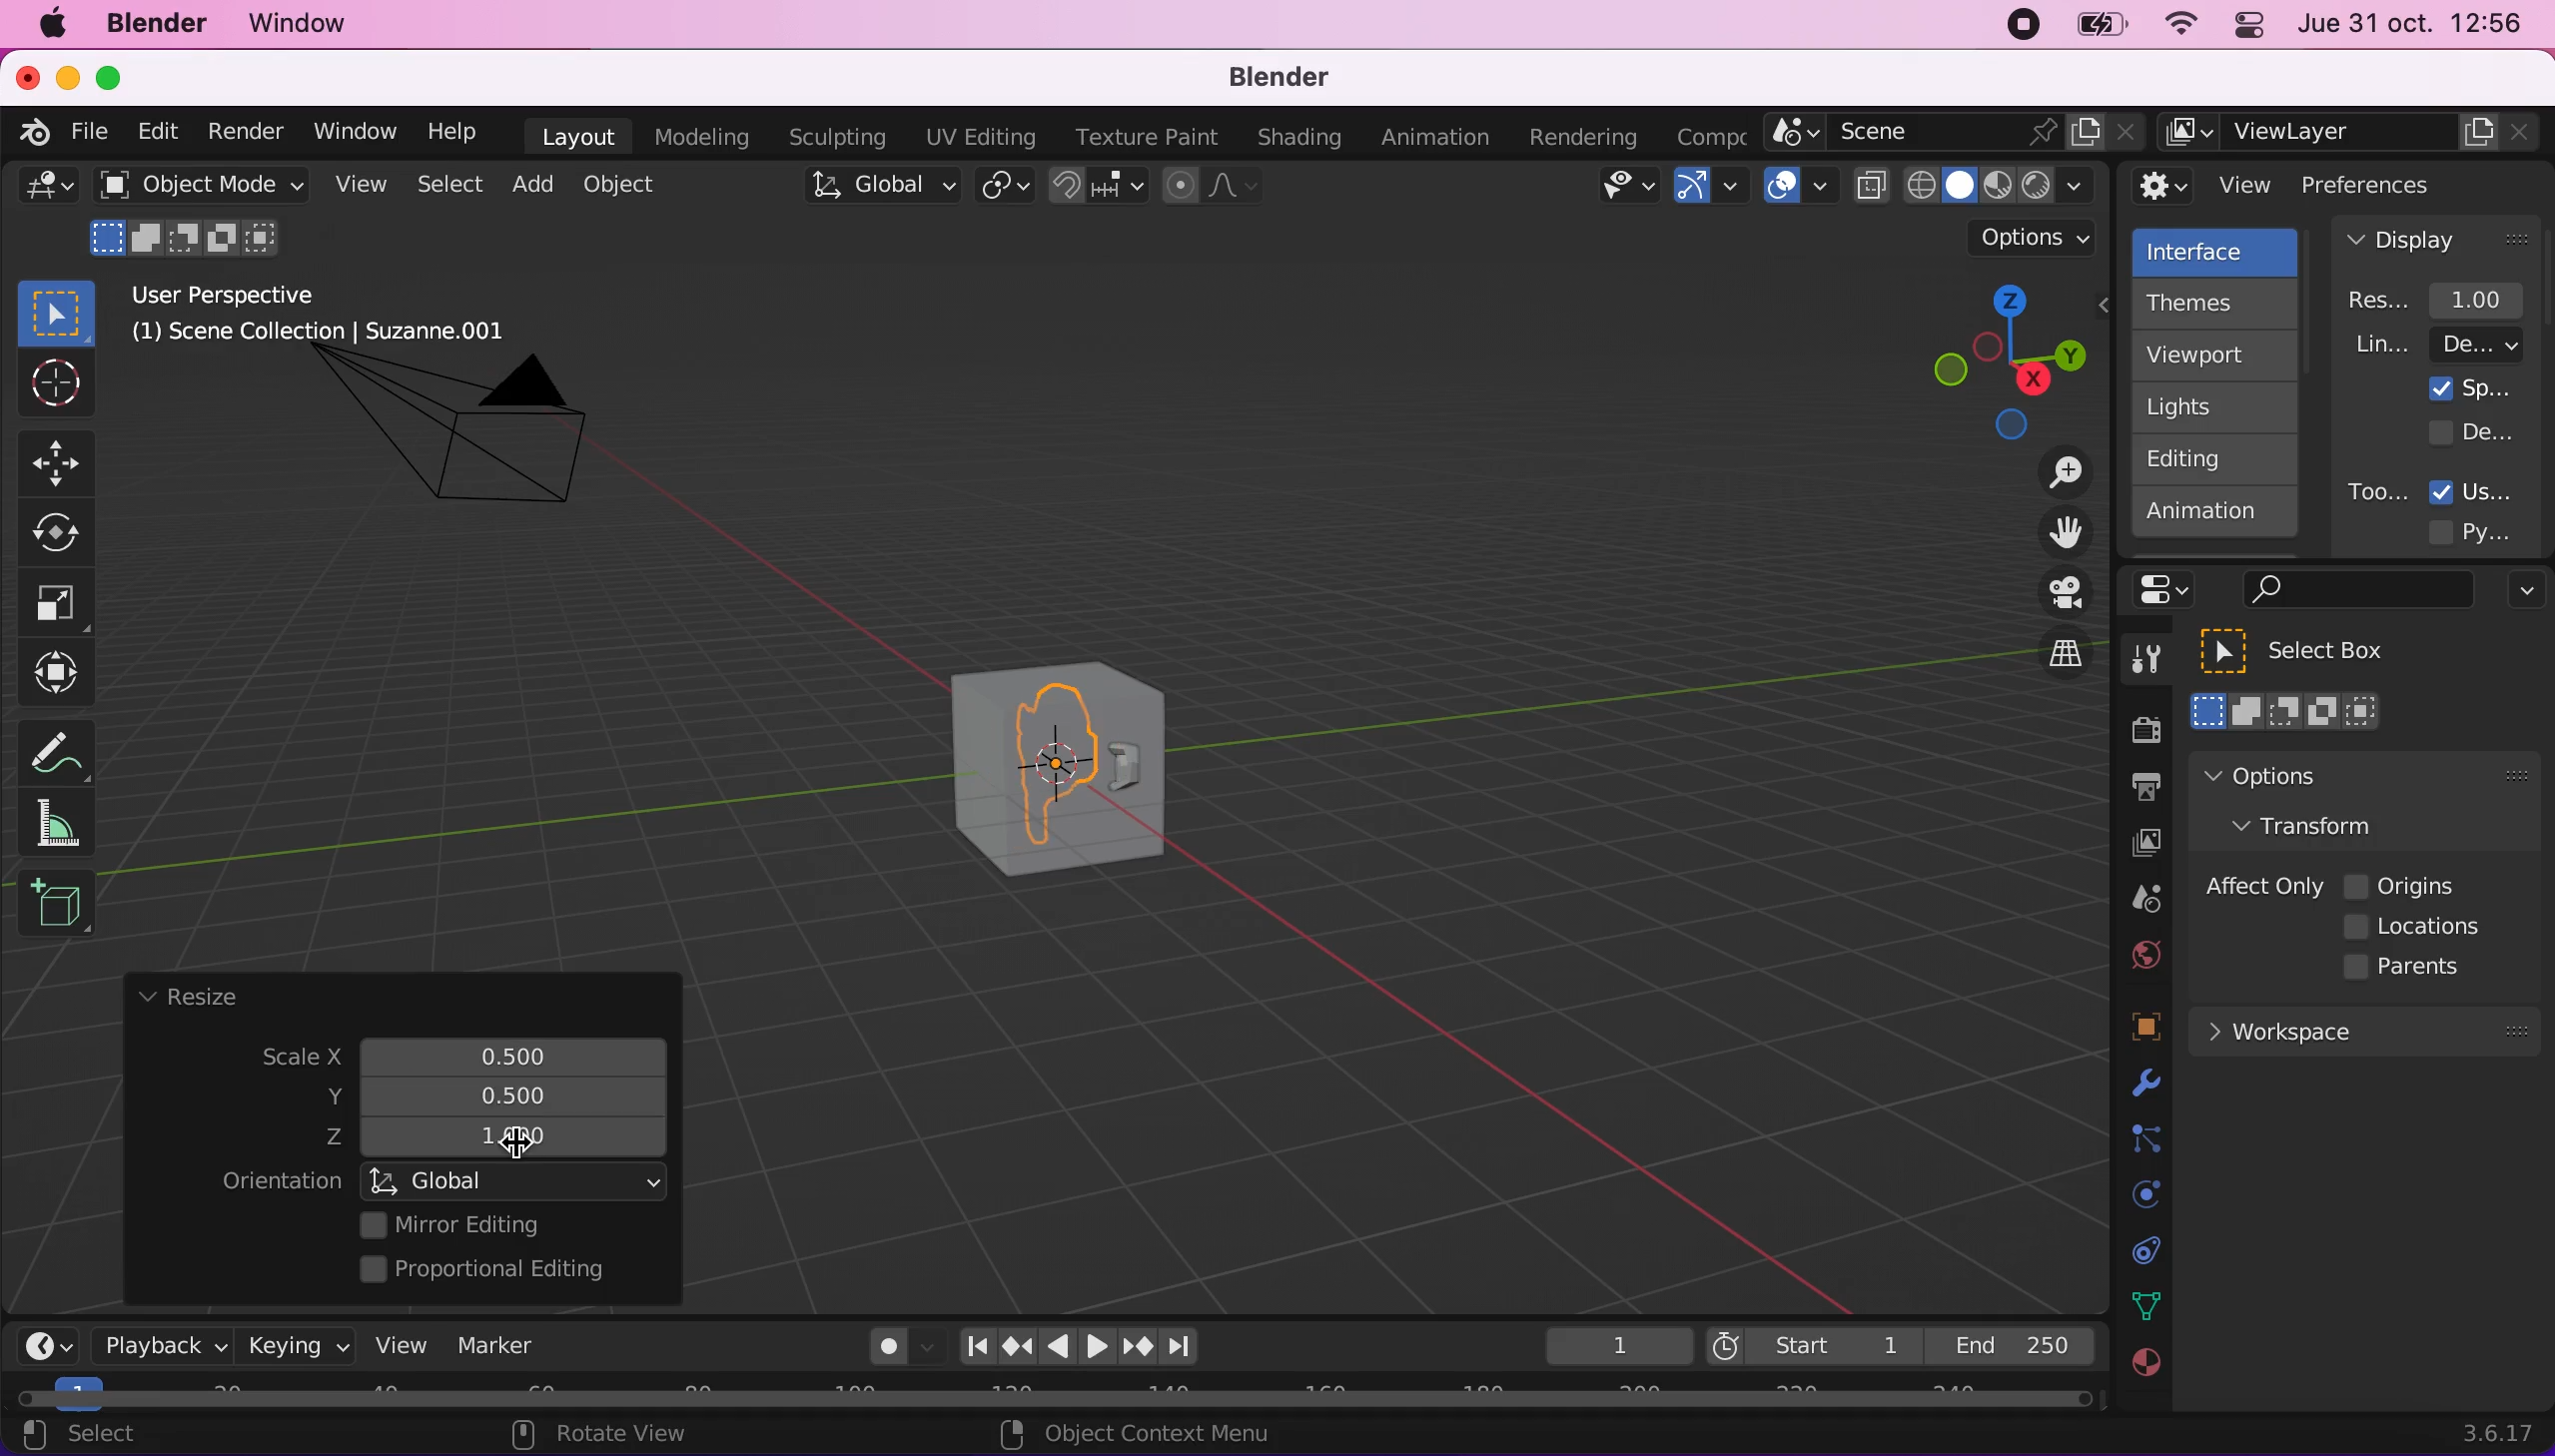 The height and width of the screenshot is (1456, 2555). What do you see at coordinates (120, 77) in the screenshot?
I see `maximize` at bounding box center [120, 77].